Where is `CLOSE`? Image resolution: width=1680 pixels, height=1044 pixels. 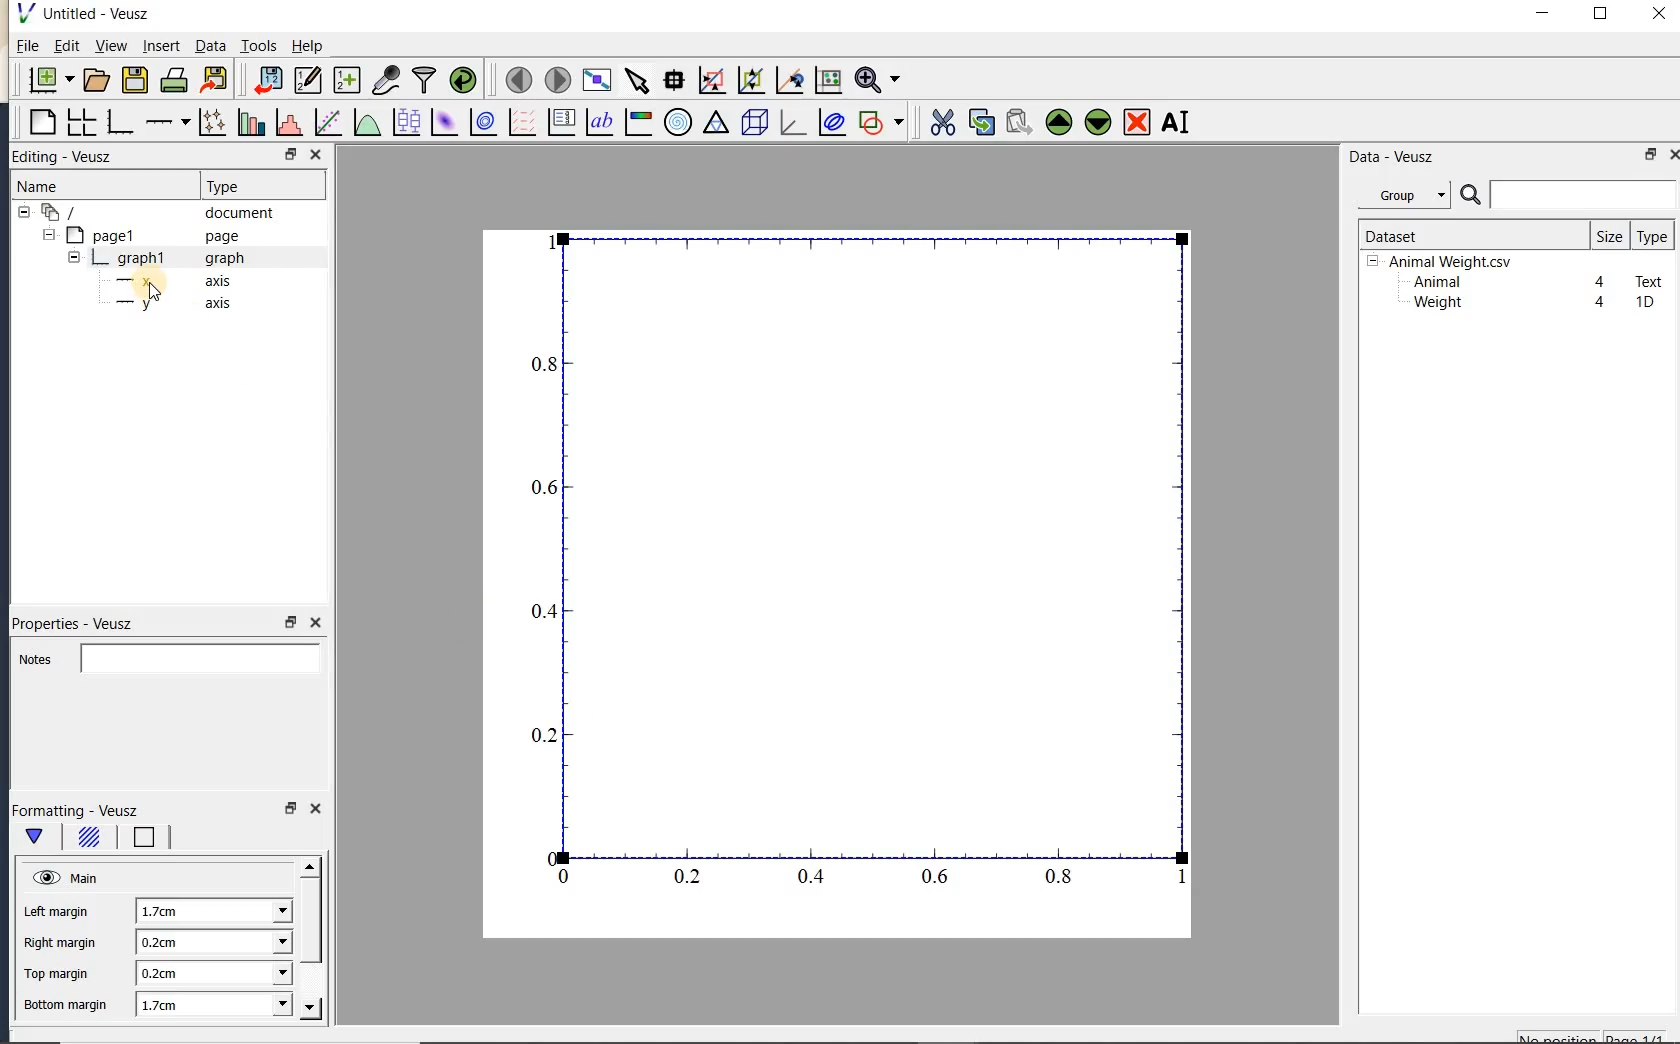
CLOSE is located at coordinates (315, 154).